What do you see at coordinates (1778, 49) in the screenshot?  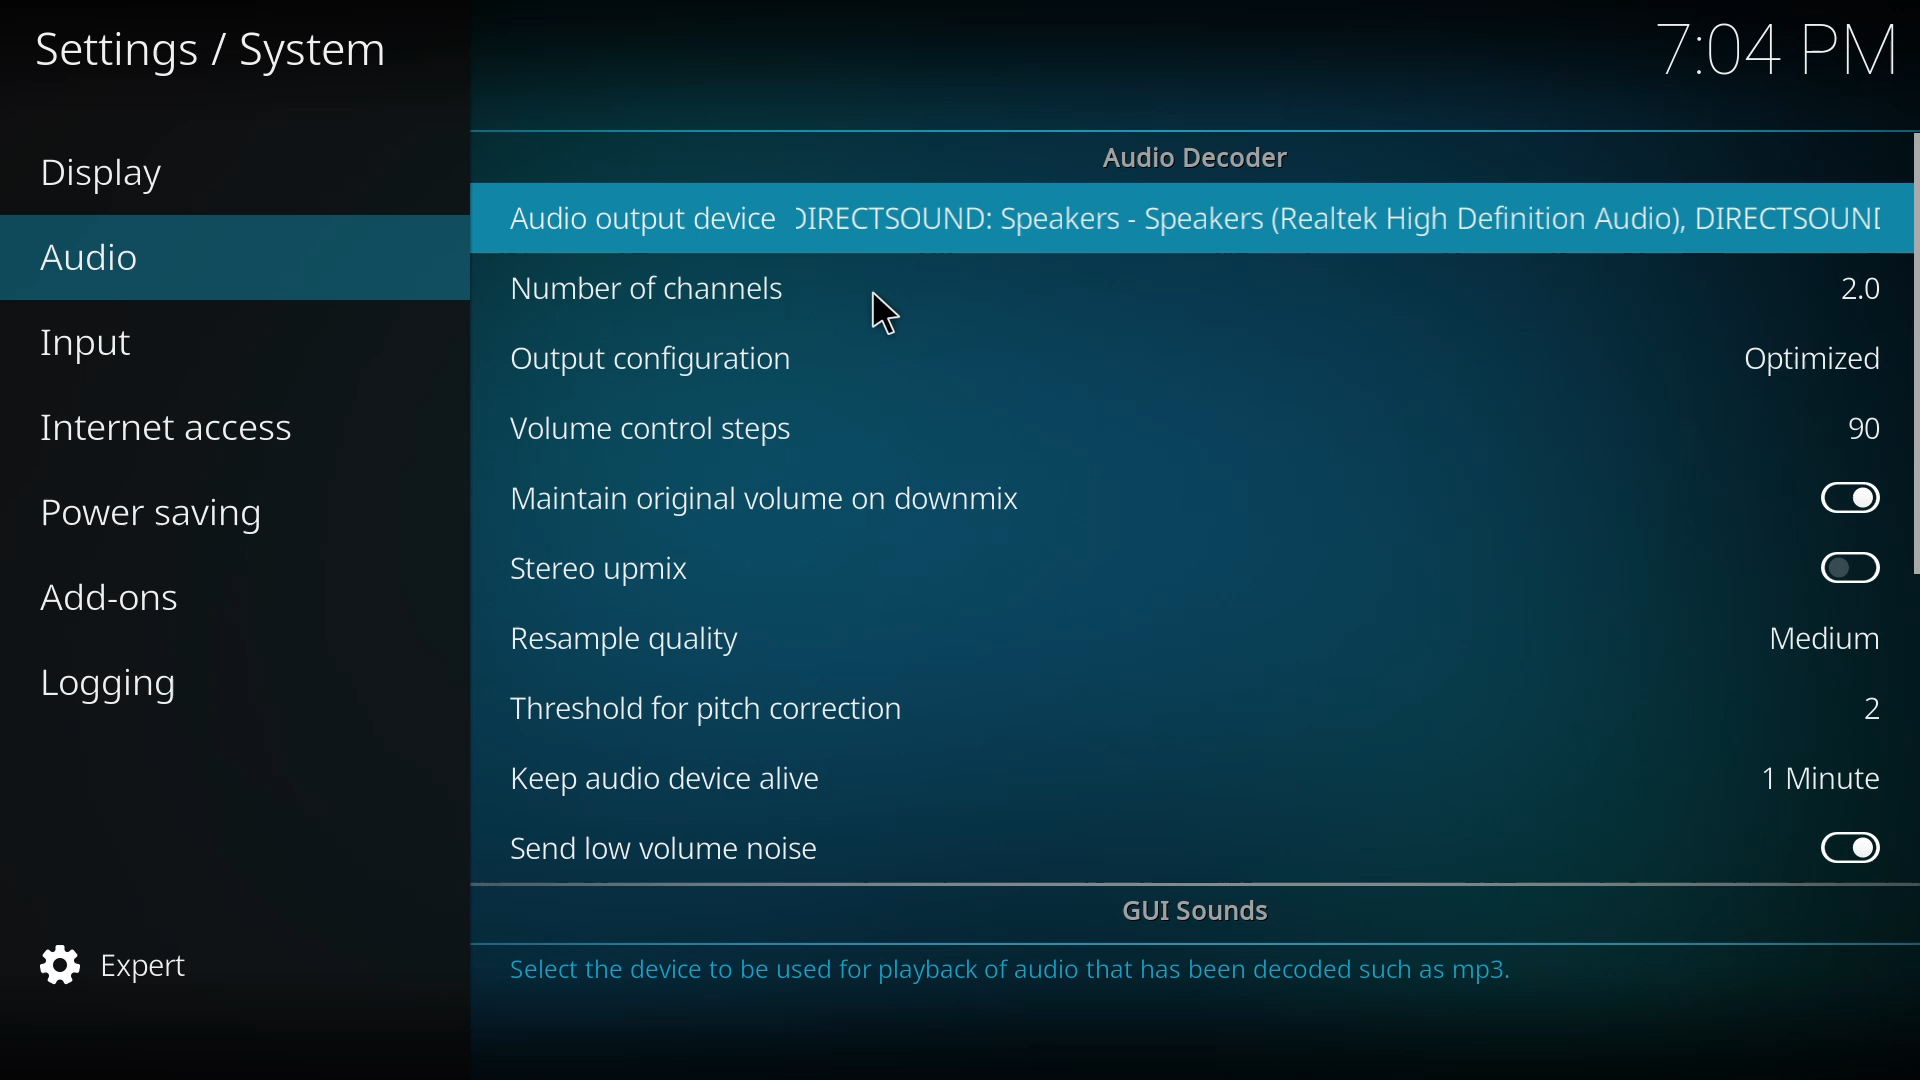 I see `time` at bounding box center [1778, 49].